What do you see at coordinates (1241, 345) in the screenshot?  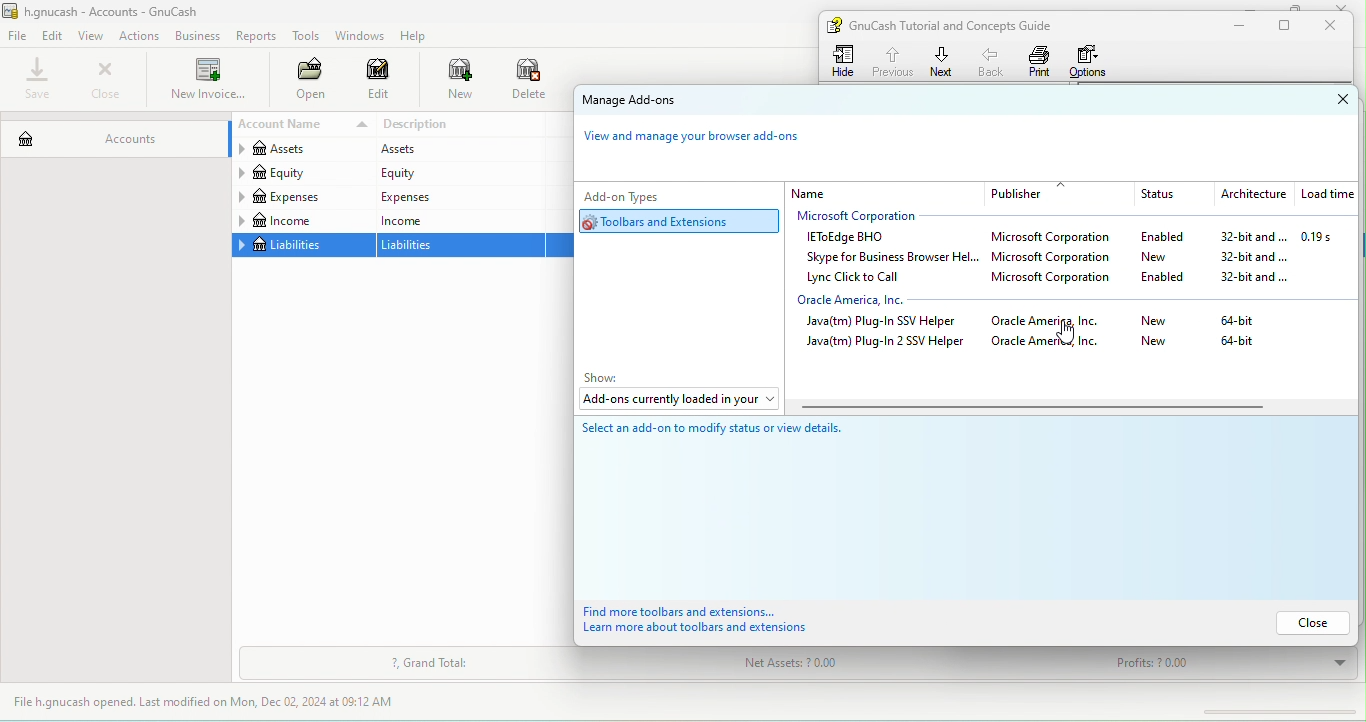 I see `64 bit` at bounding box center [1241, 345].